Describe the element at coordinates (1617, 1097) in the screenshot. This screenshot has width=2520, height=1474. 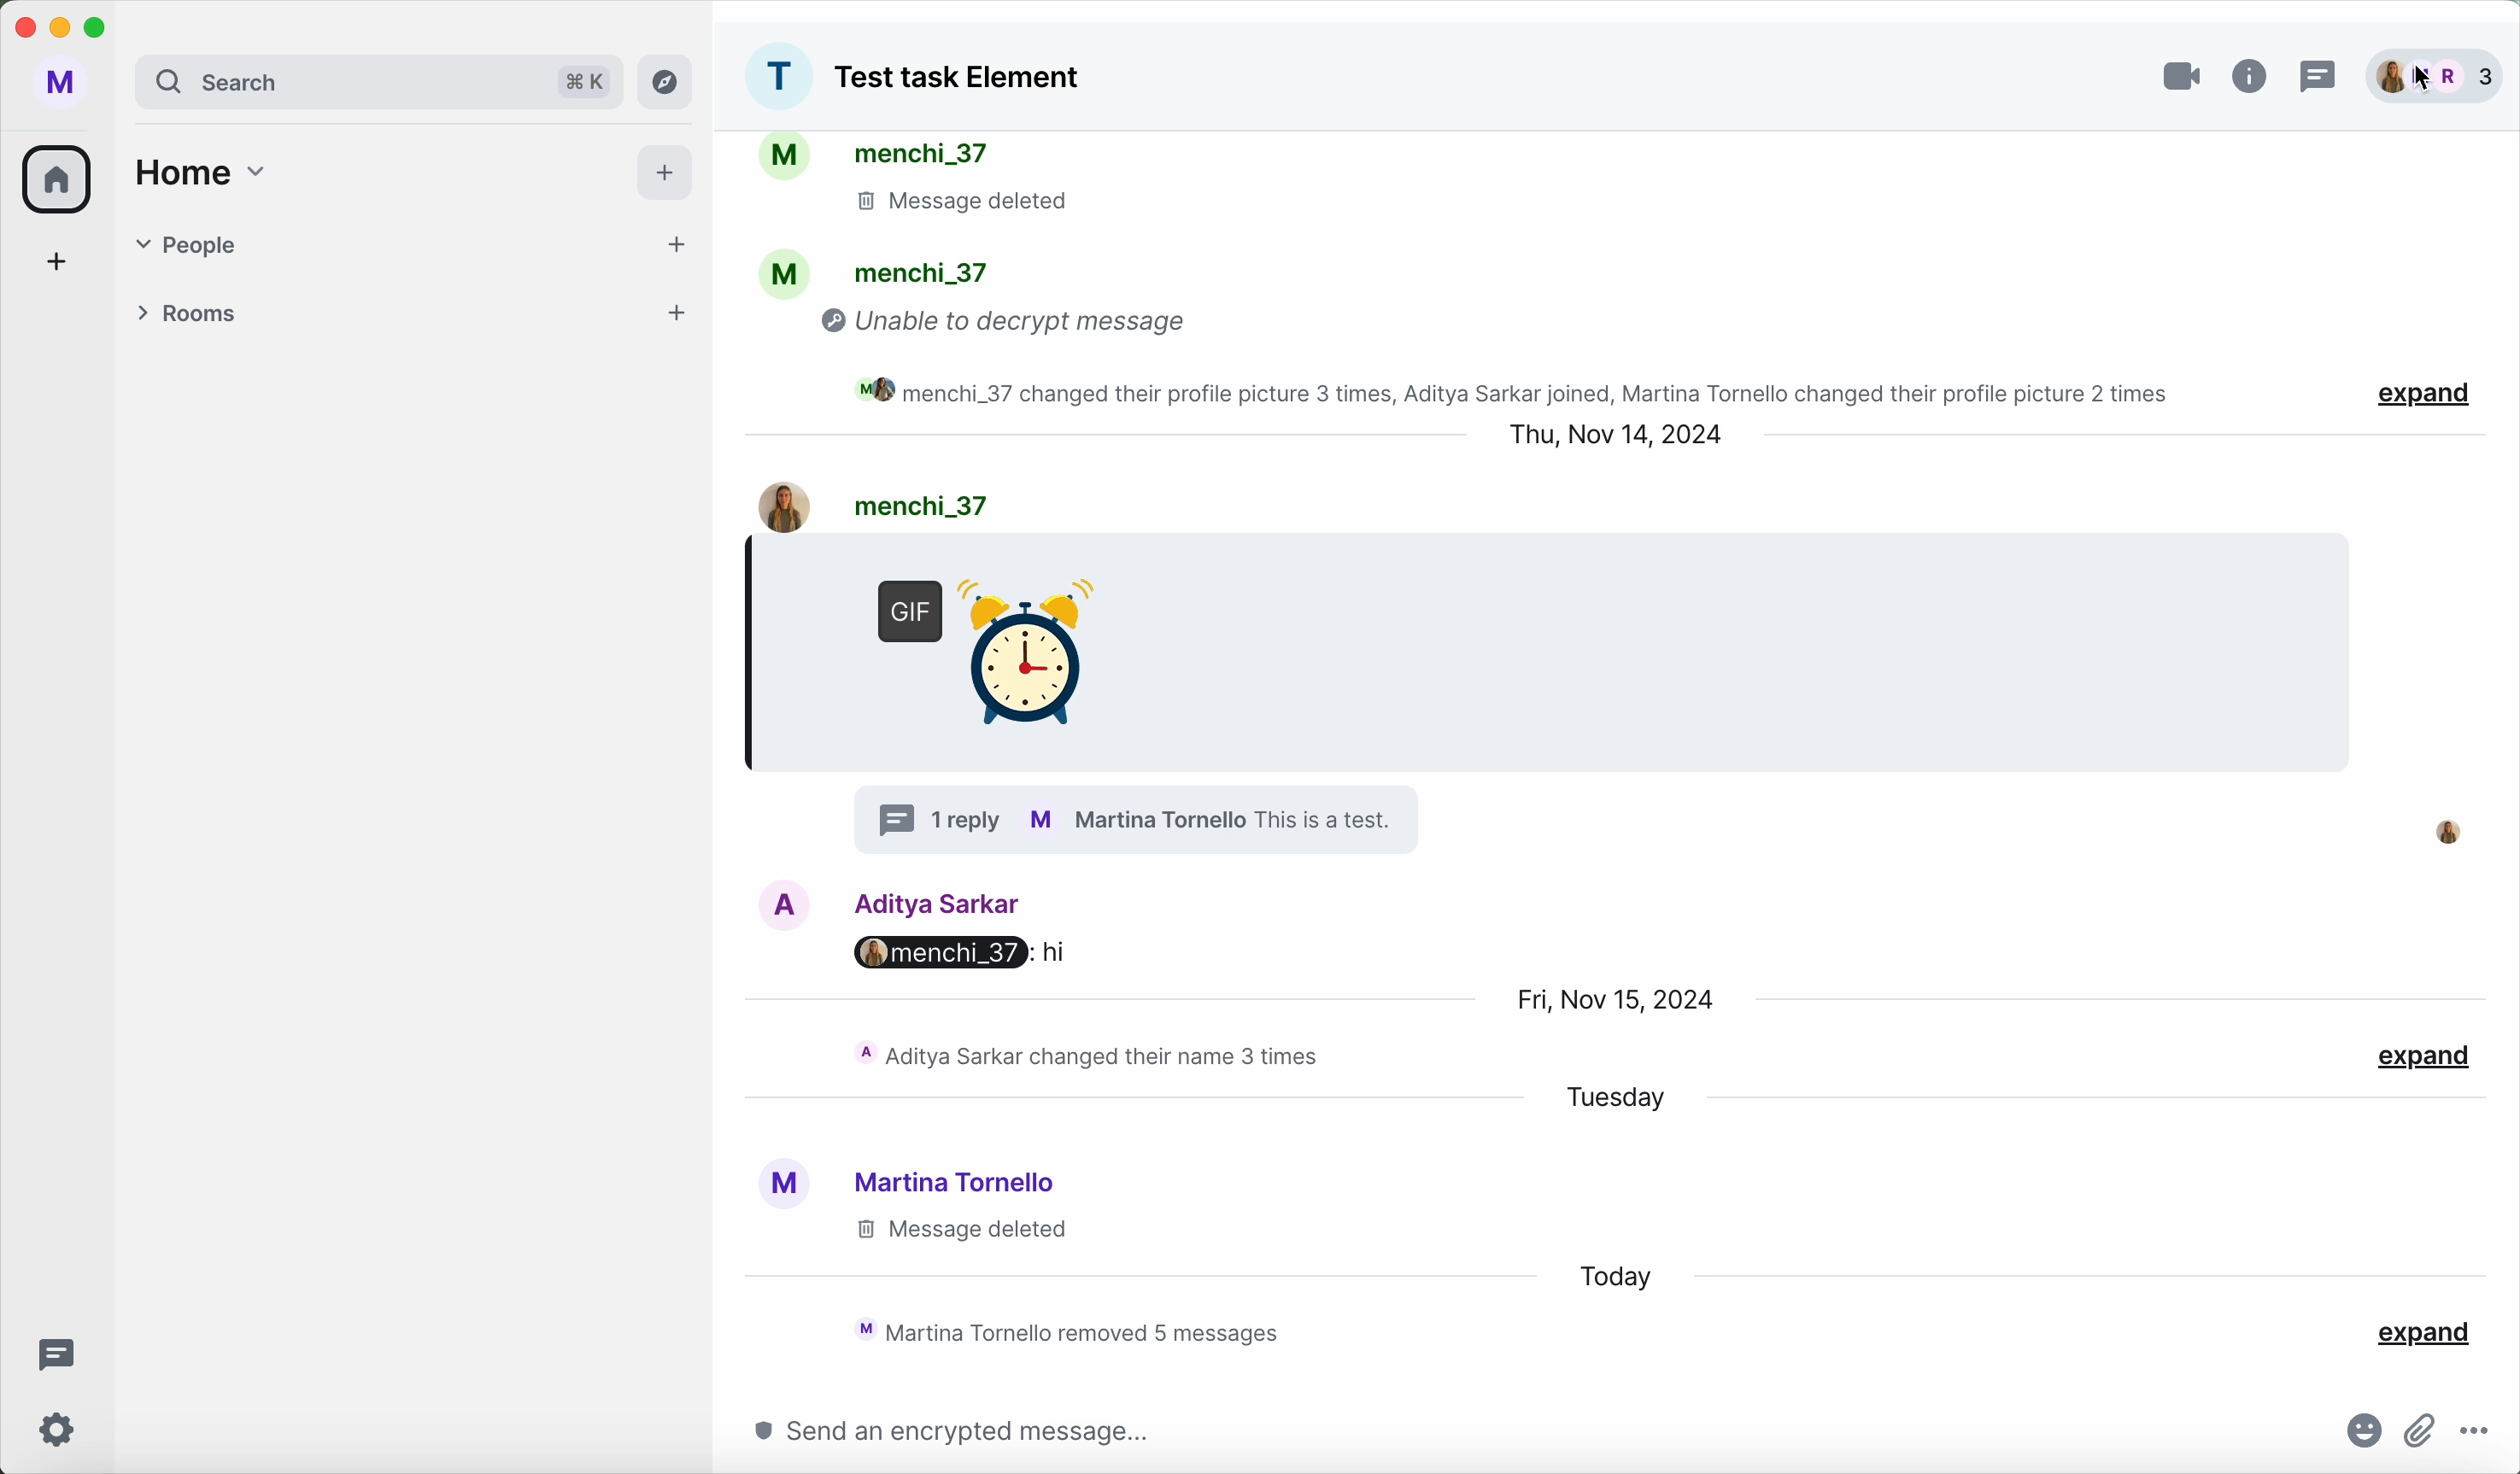
I see `tuesday` at that location.